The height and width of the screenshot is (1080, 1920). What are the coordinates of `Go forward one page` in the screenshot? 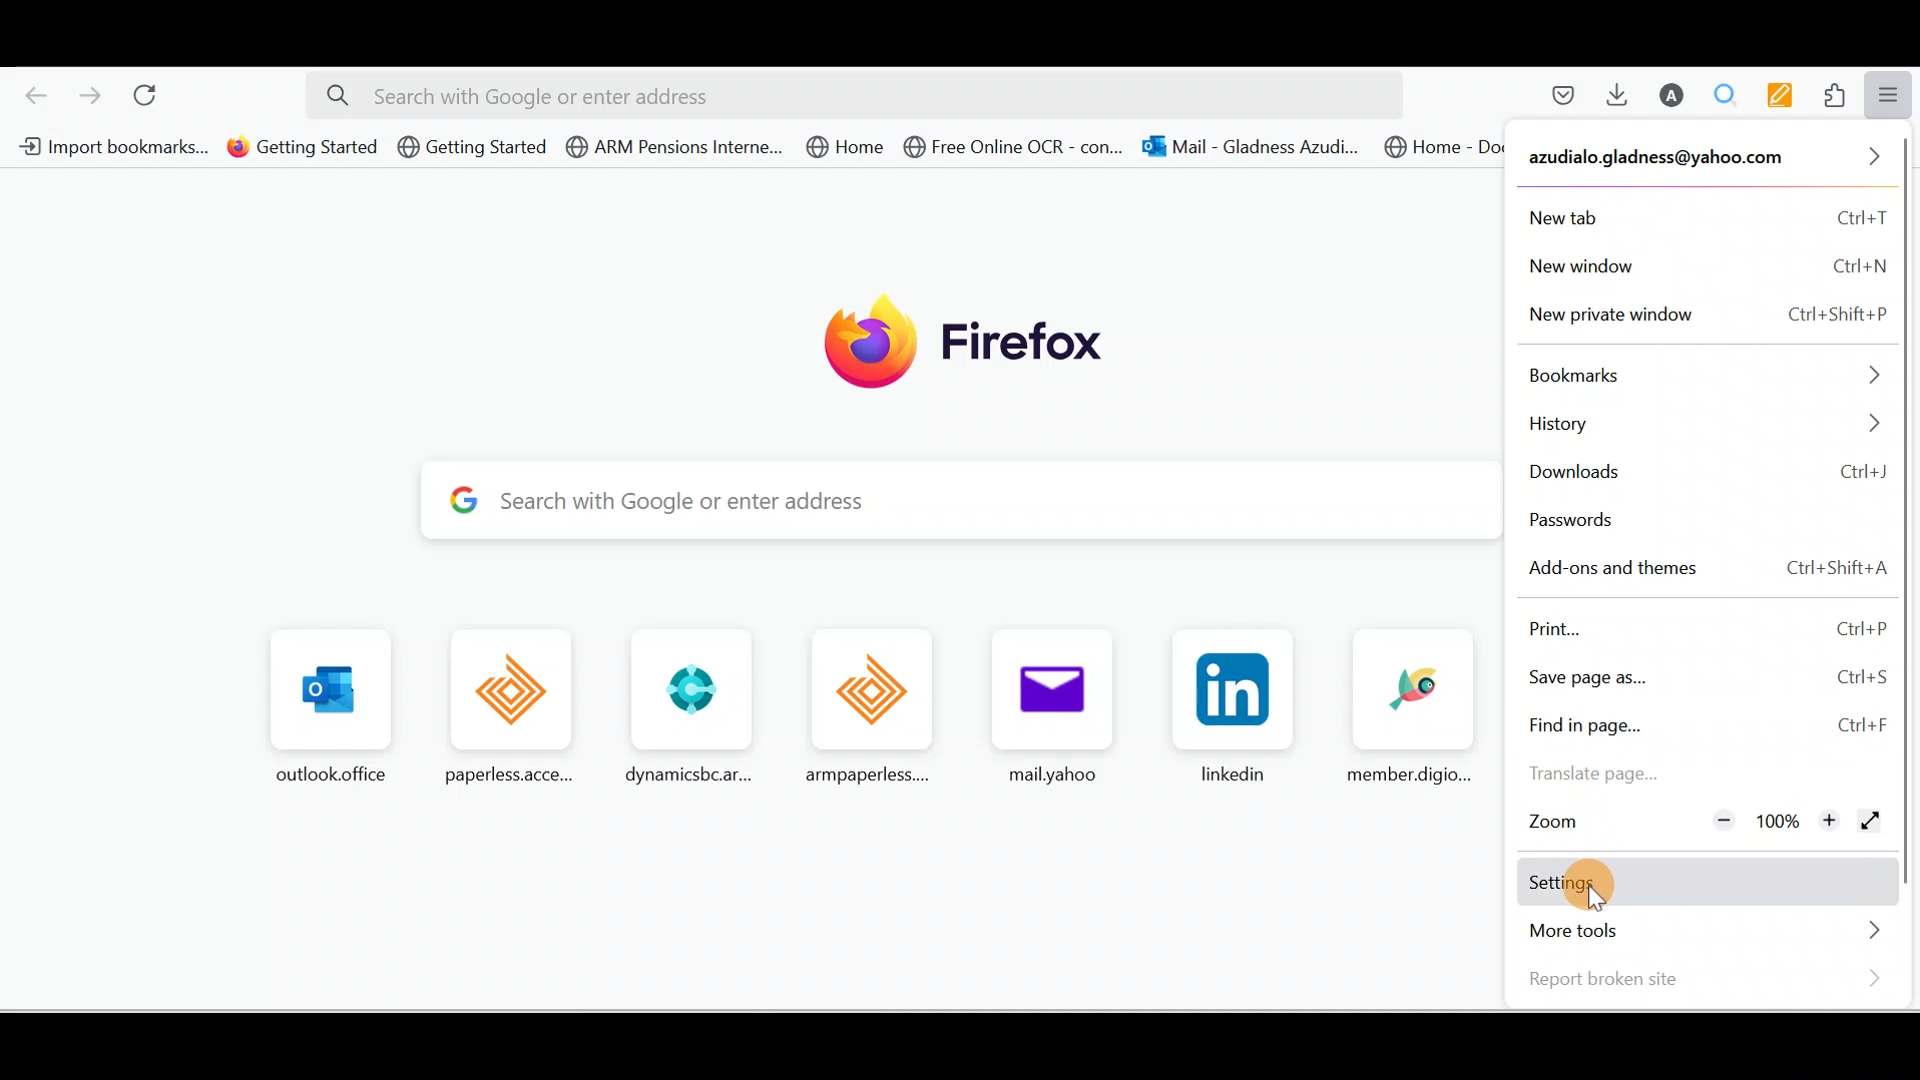 It's located at (93, 99).